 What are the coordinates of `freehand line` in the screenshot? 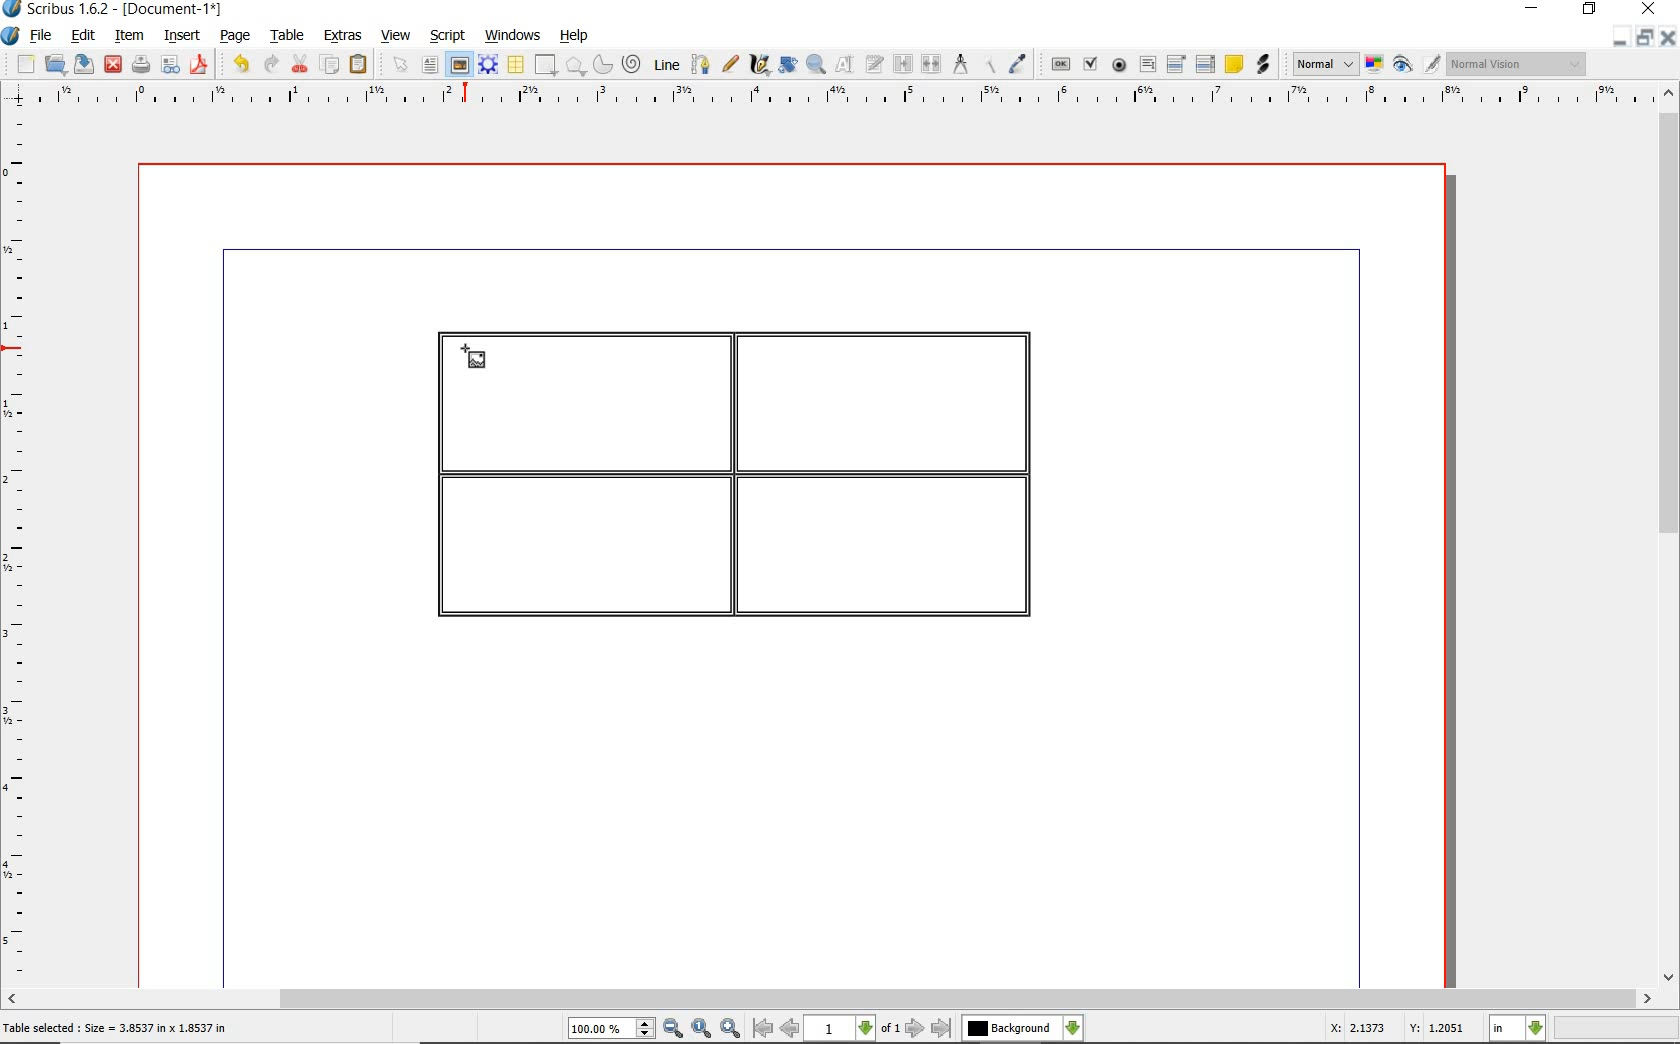 It's located at (732, 65).